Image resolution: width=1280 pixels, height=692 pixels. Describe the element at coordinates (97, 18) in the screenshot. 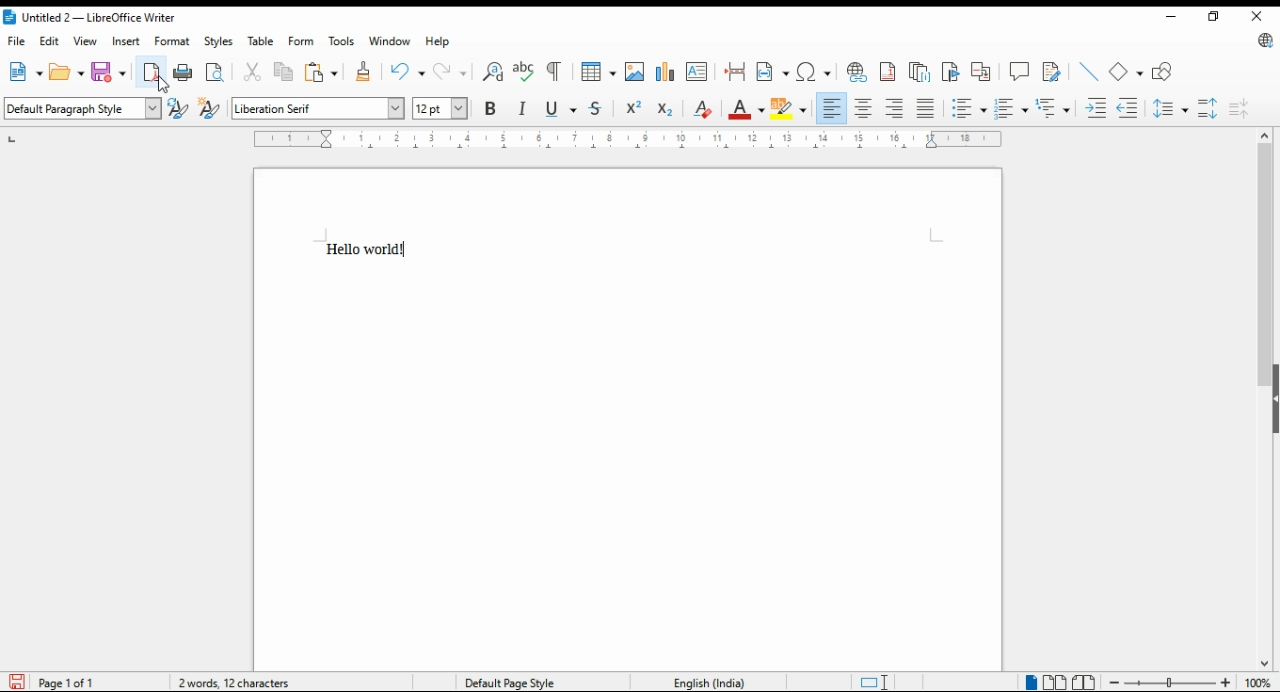

I see `icon and file name` at that location.